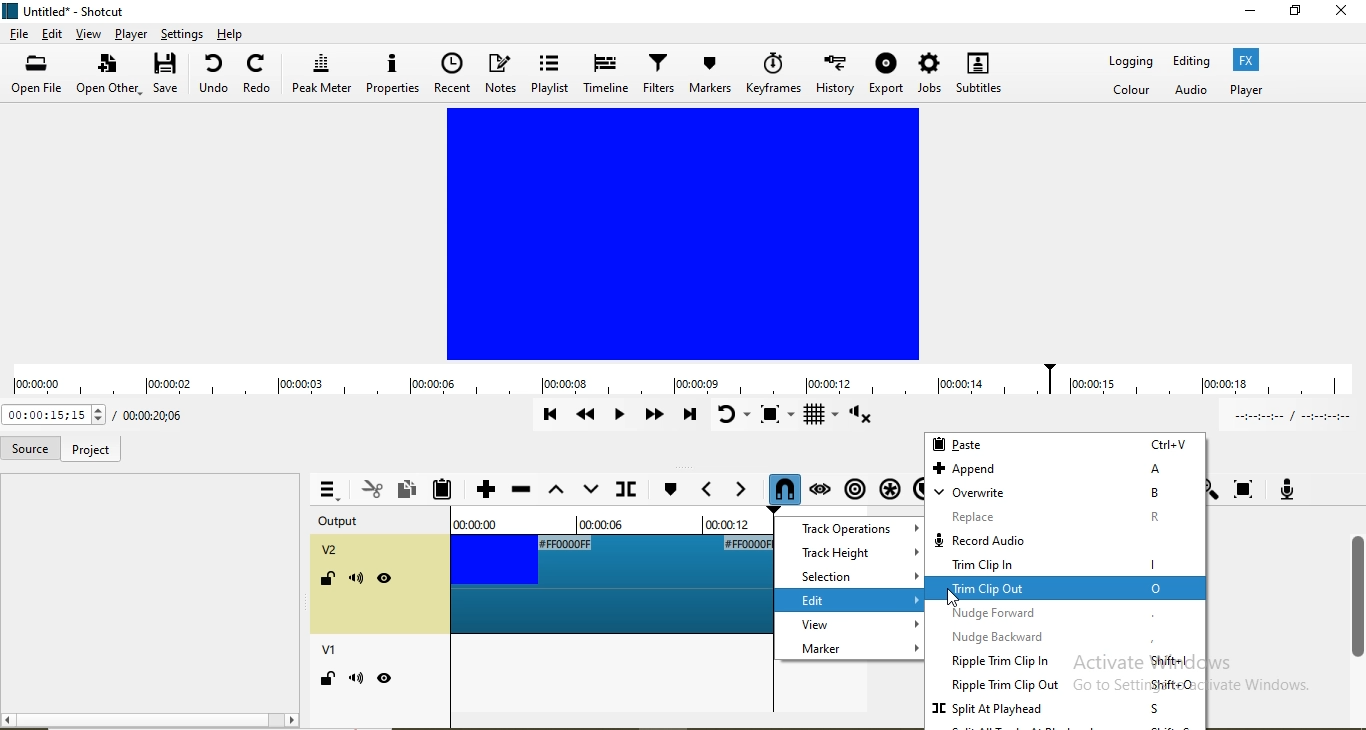  What do you see at coordinates (886, 485) in the screenshot?
I see `Ripple all tracks` at bounding box center [886, 485].